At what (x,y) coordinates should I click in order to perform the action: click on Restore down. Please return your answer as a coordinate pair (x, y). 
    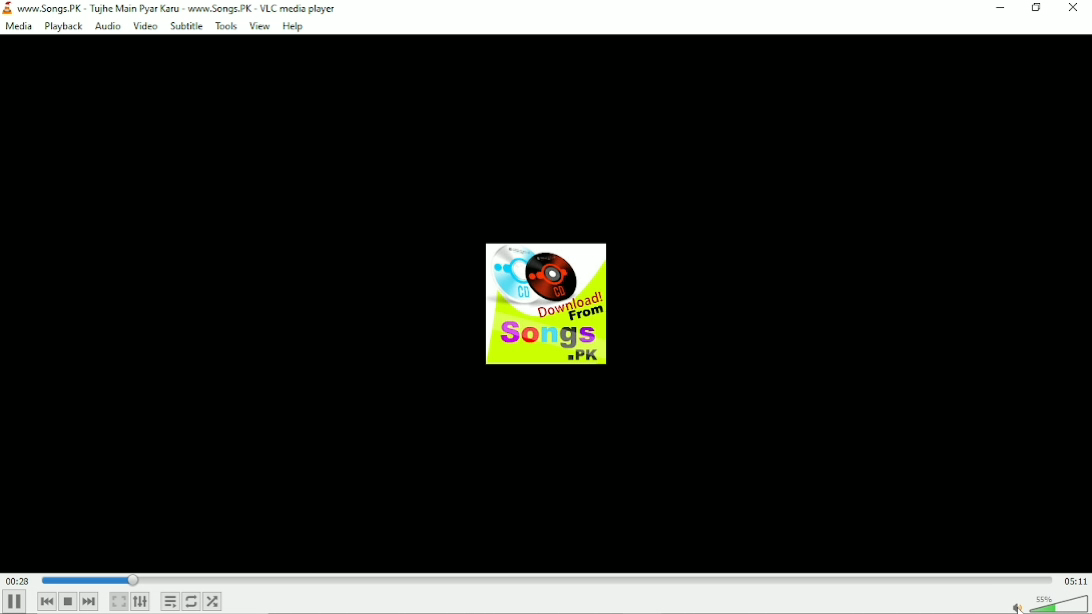
    Looking at the image, I should click on (1036, 10).